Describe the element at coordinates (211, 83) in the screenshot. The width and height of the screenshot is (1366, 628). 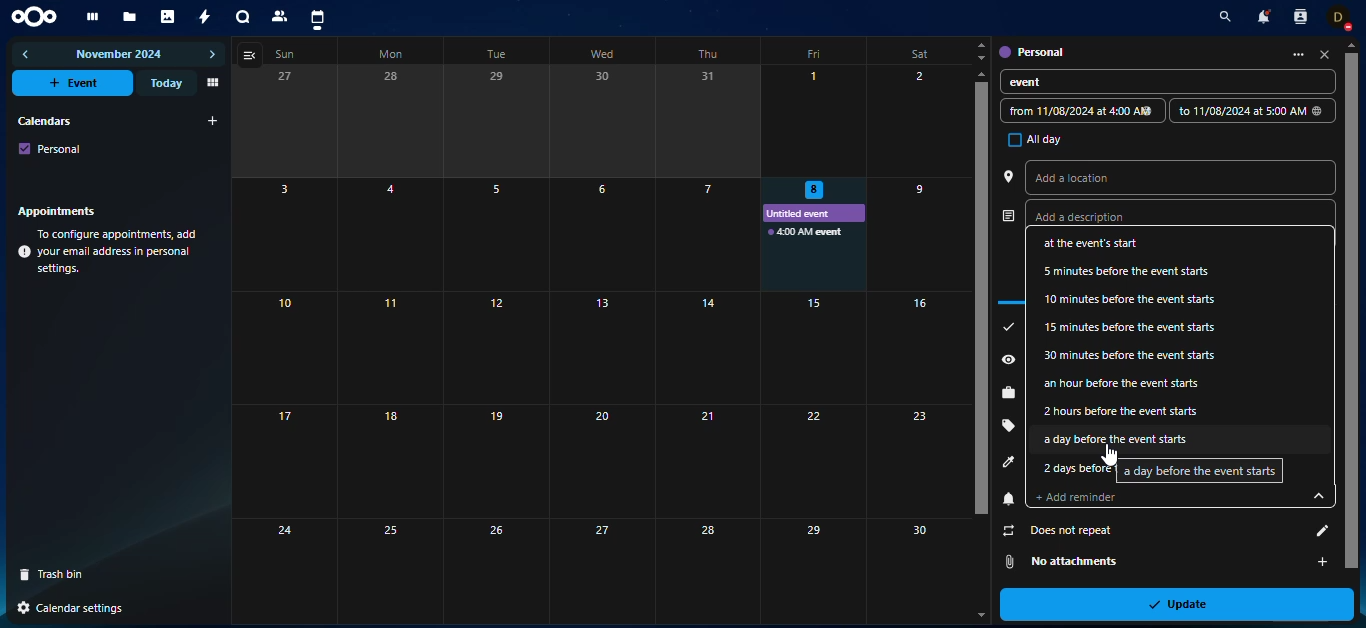
I see `view` at that location.